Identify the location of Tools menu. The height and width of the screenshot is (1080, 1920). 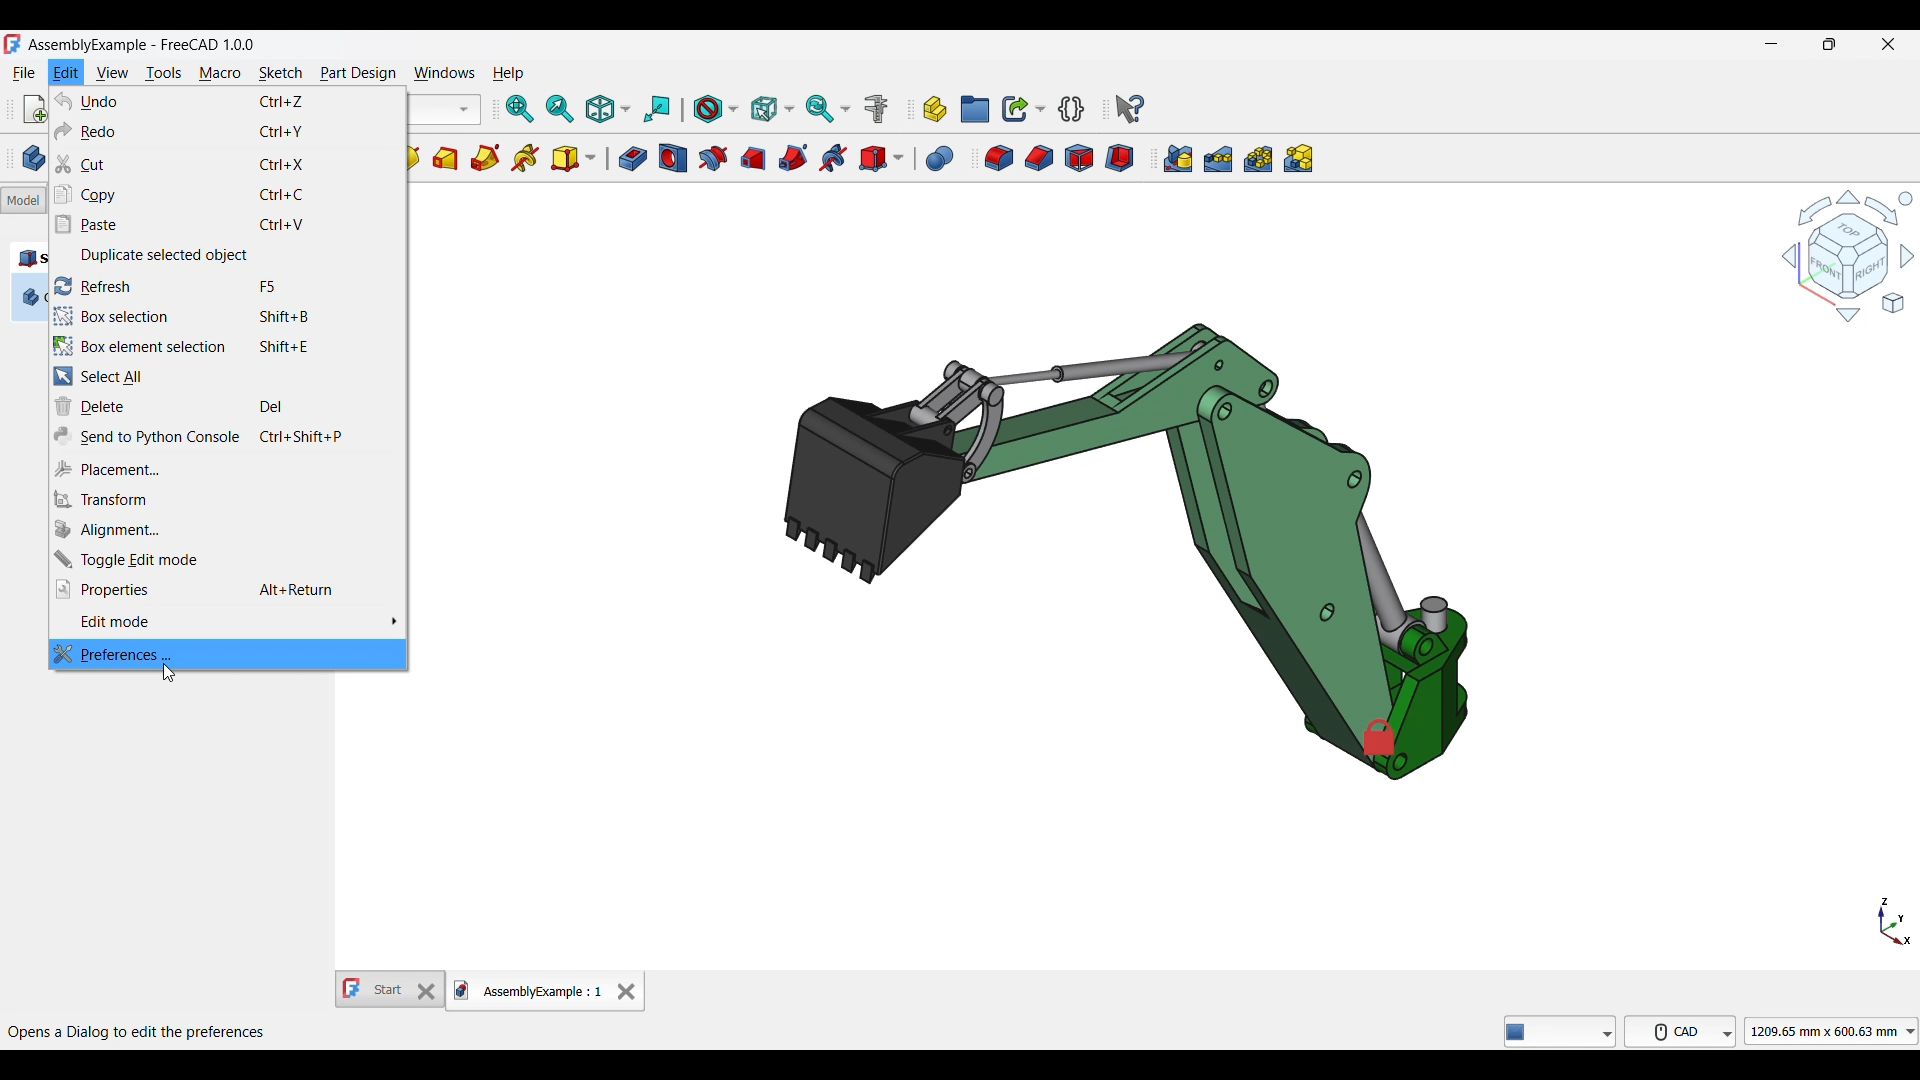
(164, 74).